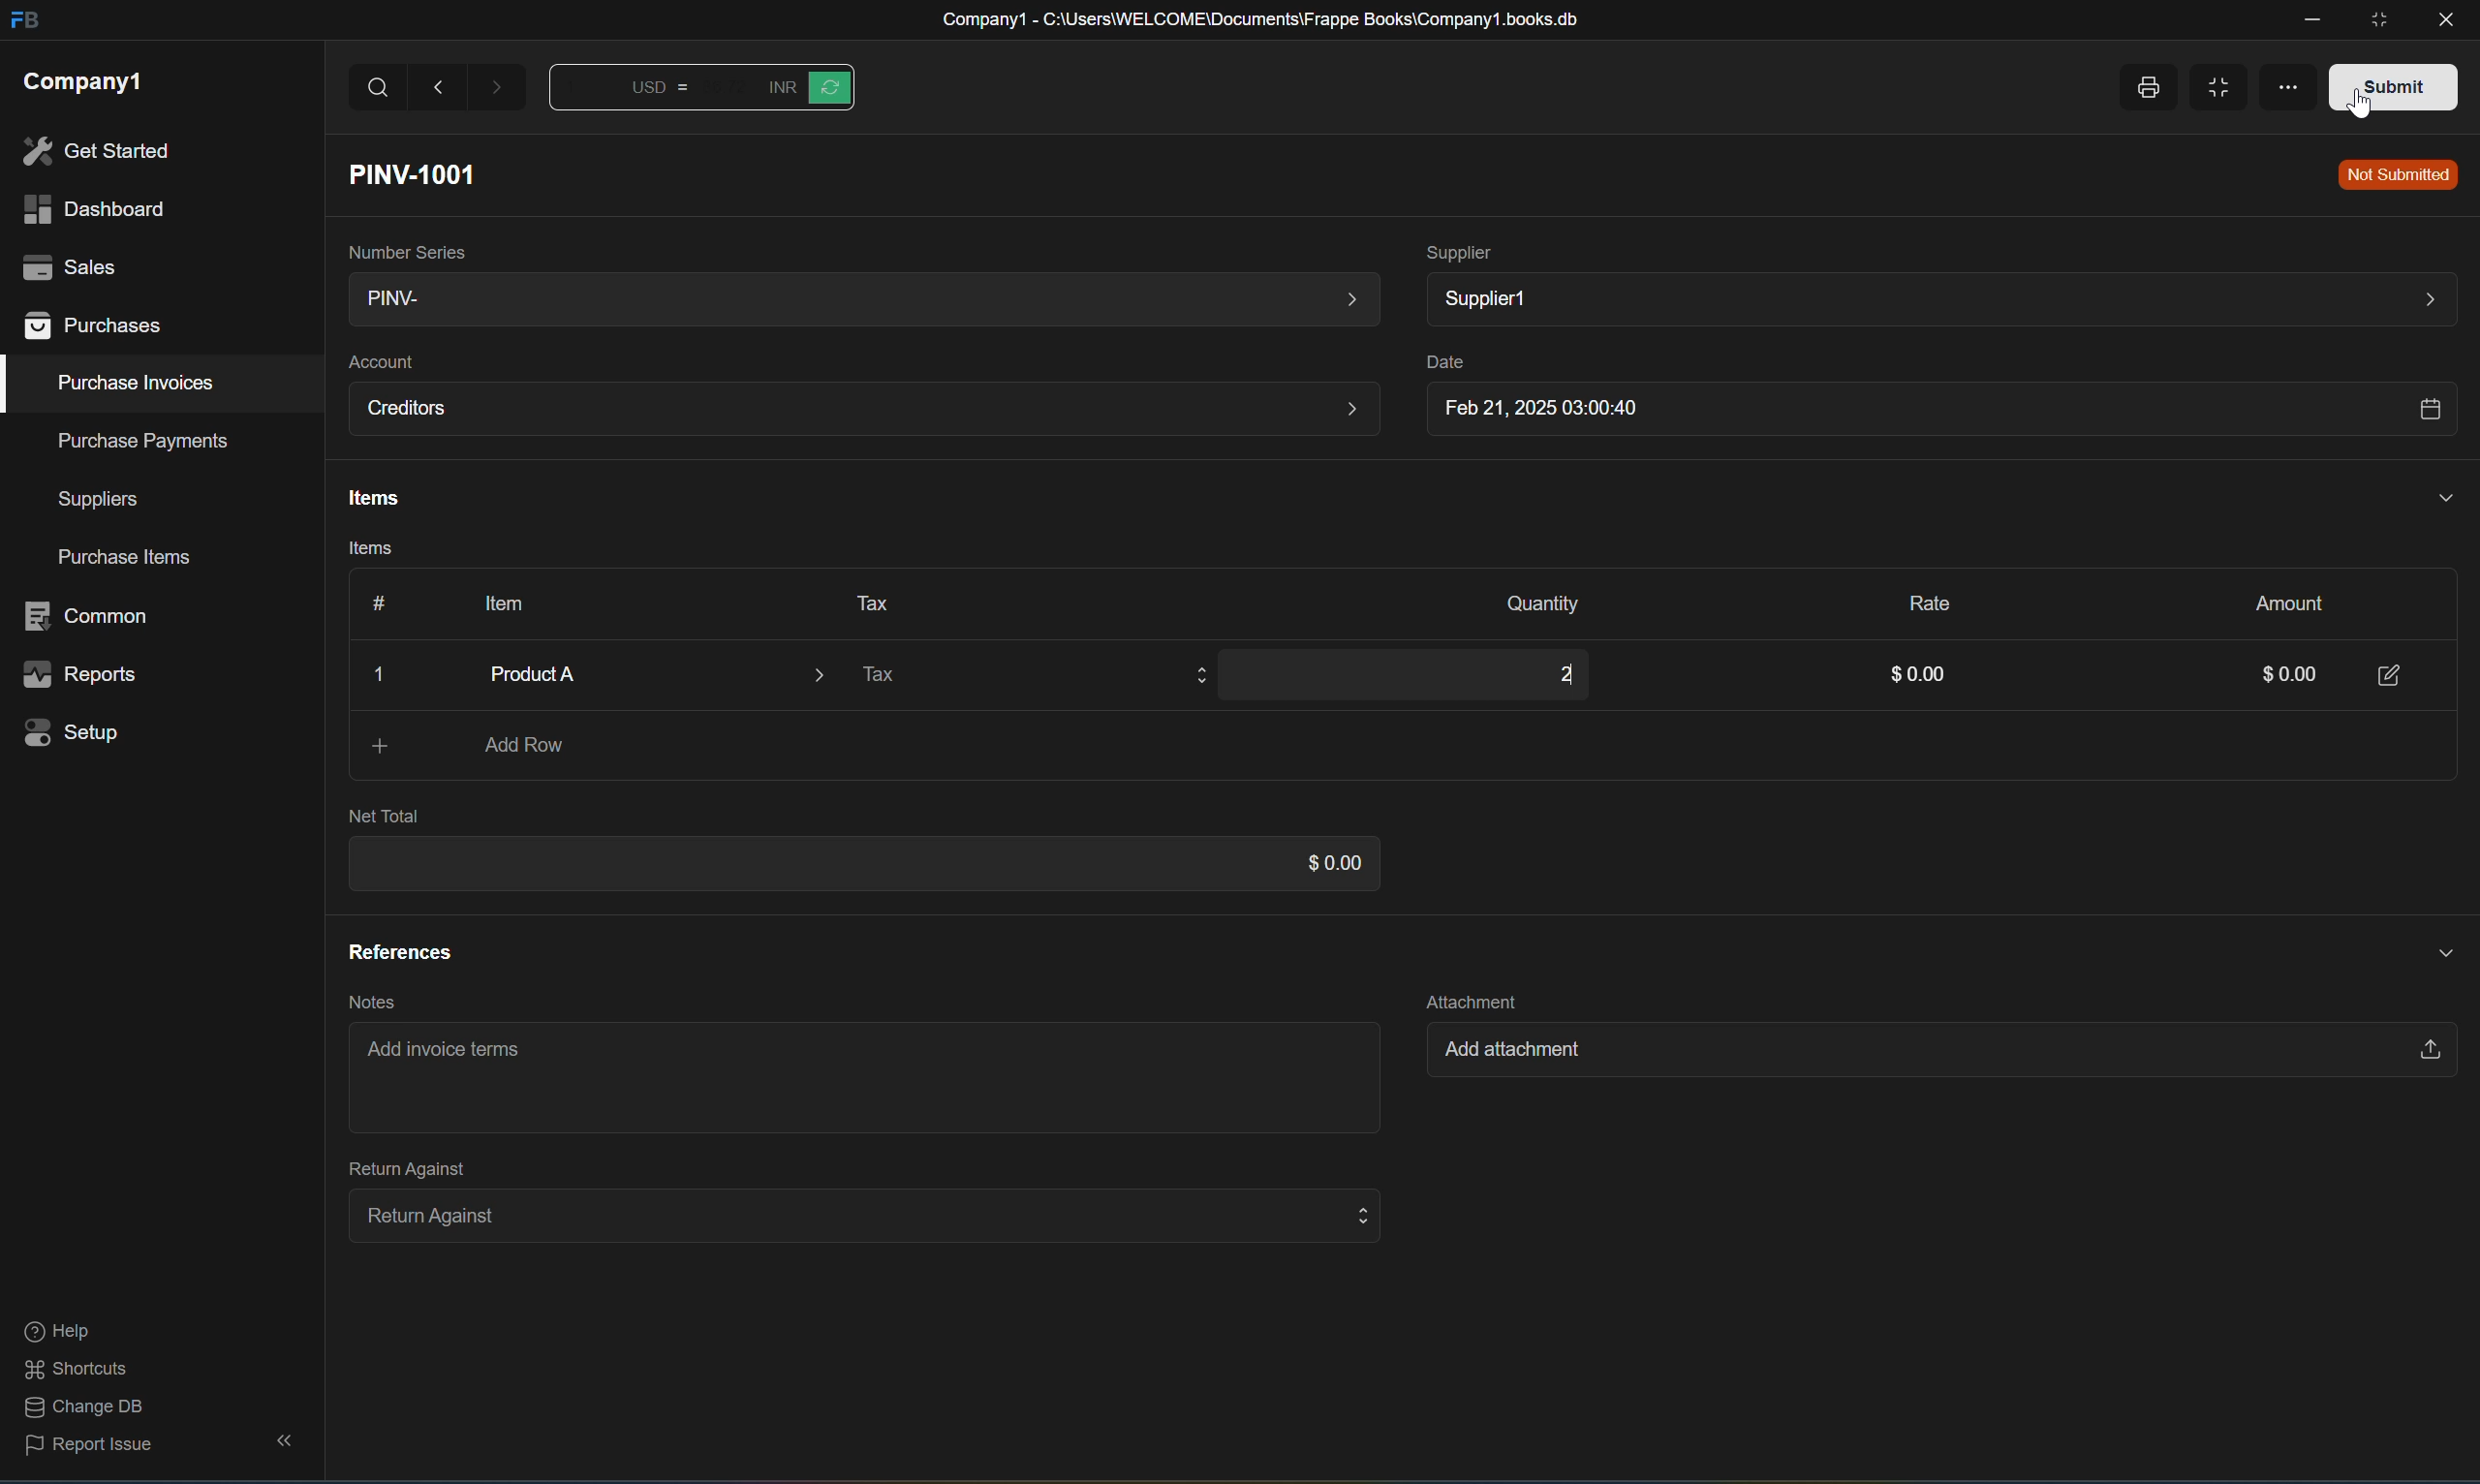 Image resolution: width=2480 pixels, height=1484 pixels. I want to click on Number Series, so click(402, 248).